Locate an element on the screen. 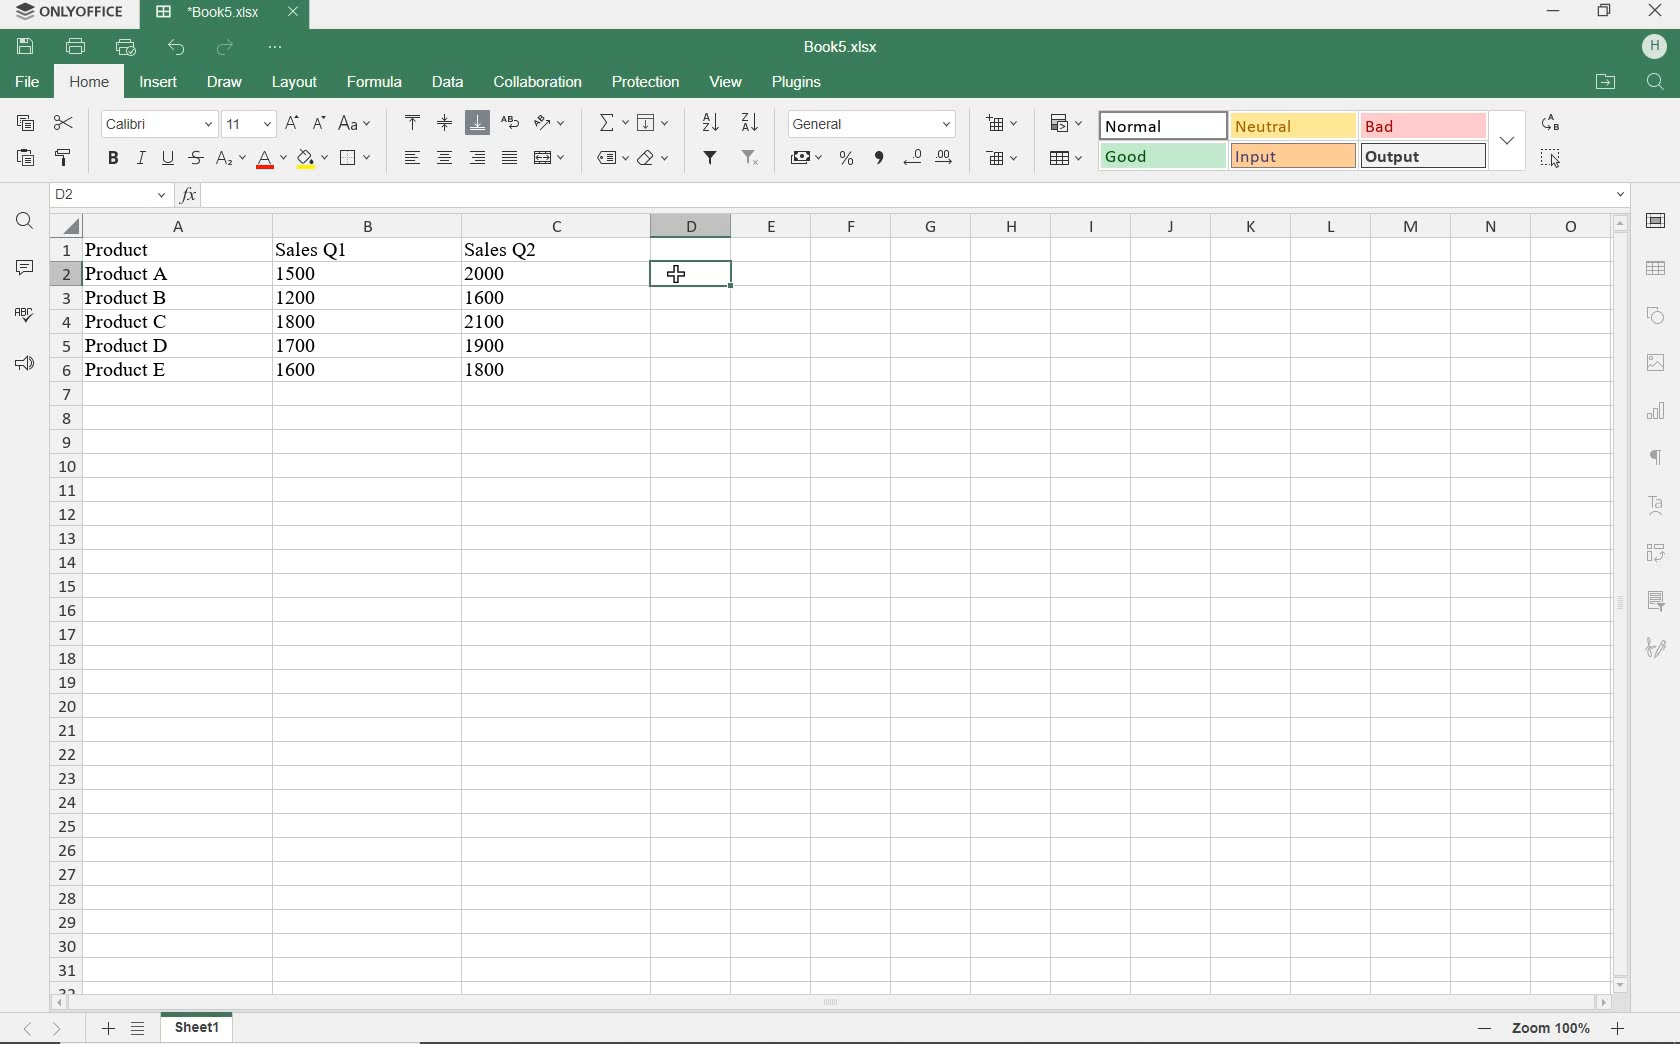 This screenshot has width=1680, height=1044. chart is located at coordinates (1656, 410).